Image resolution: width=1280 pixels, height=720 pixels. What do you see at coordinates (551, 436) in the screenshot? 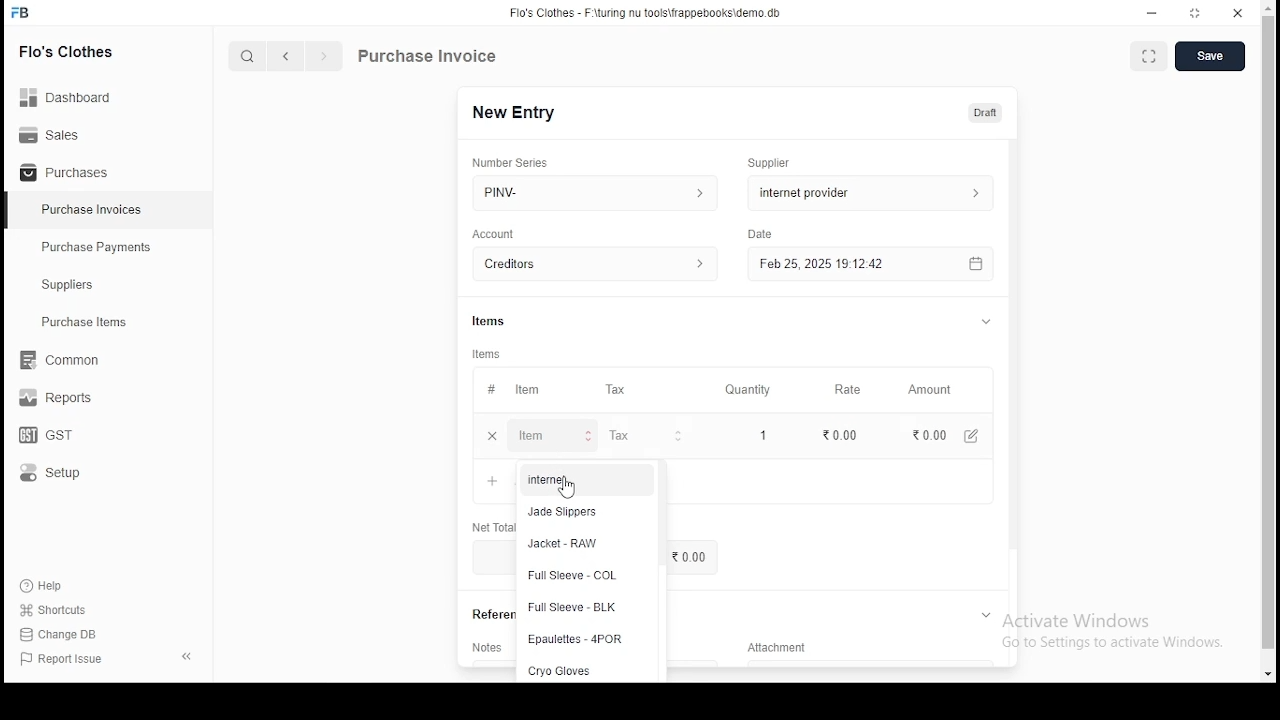
I see `add row` at bounding box center [551, 436].